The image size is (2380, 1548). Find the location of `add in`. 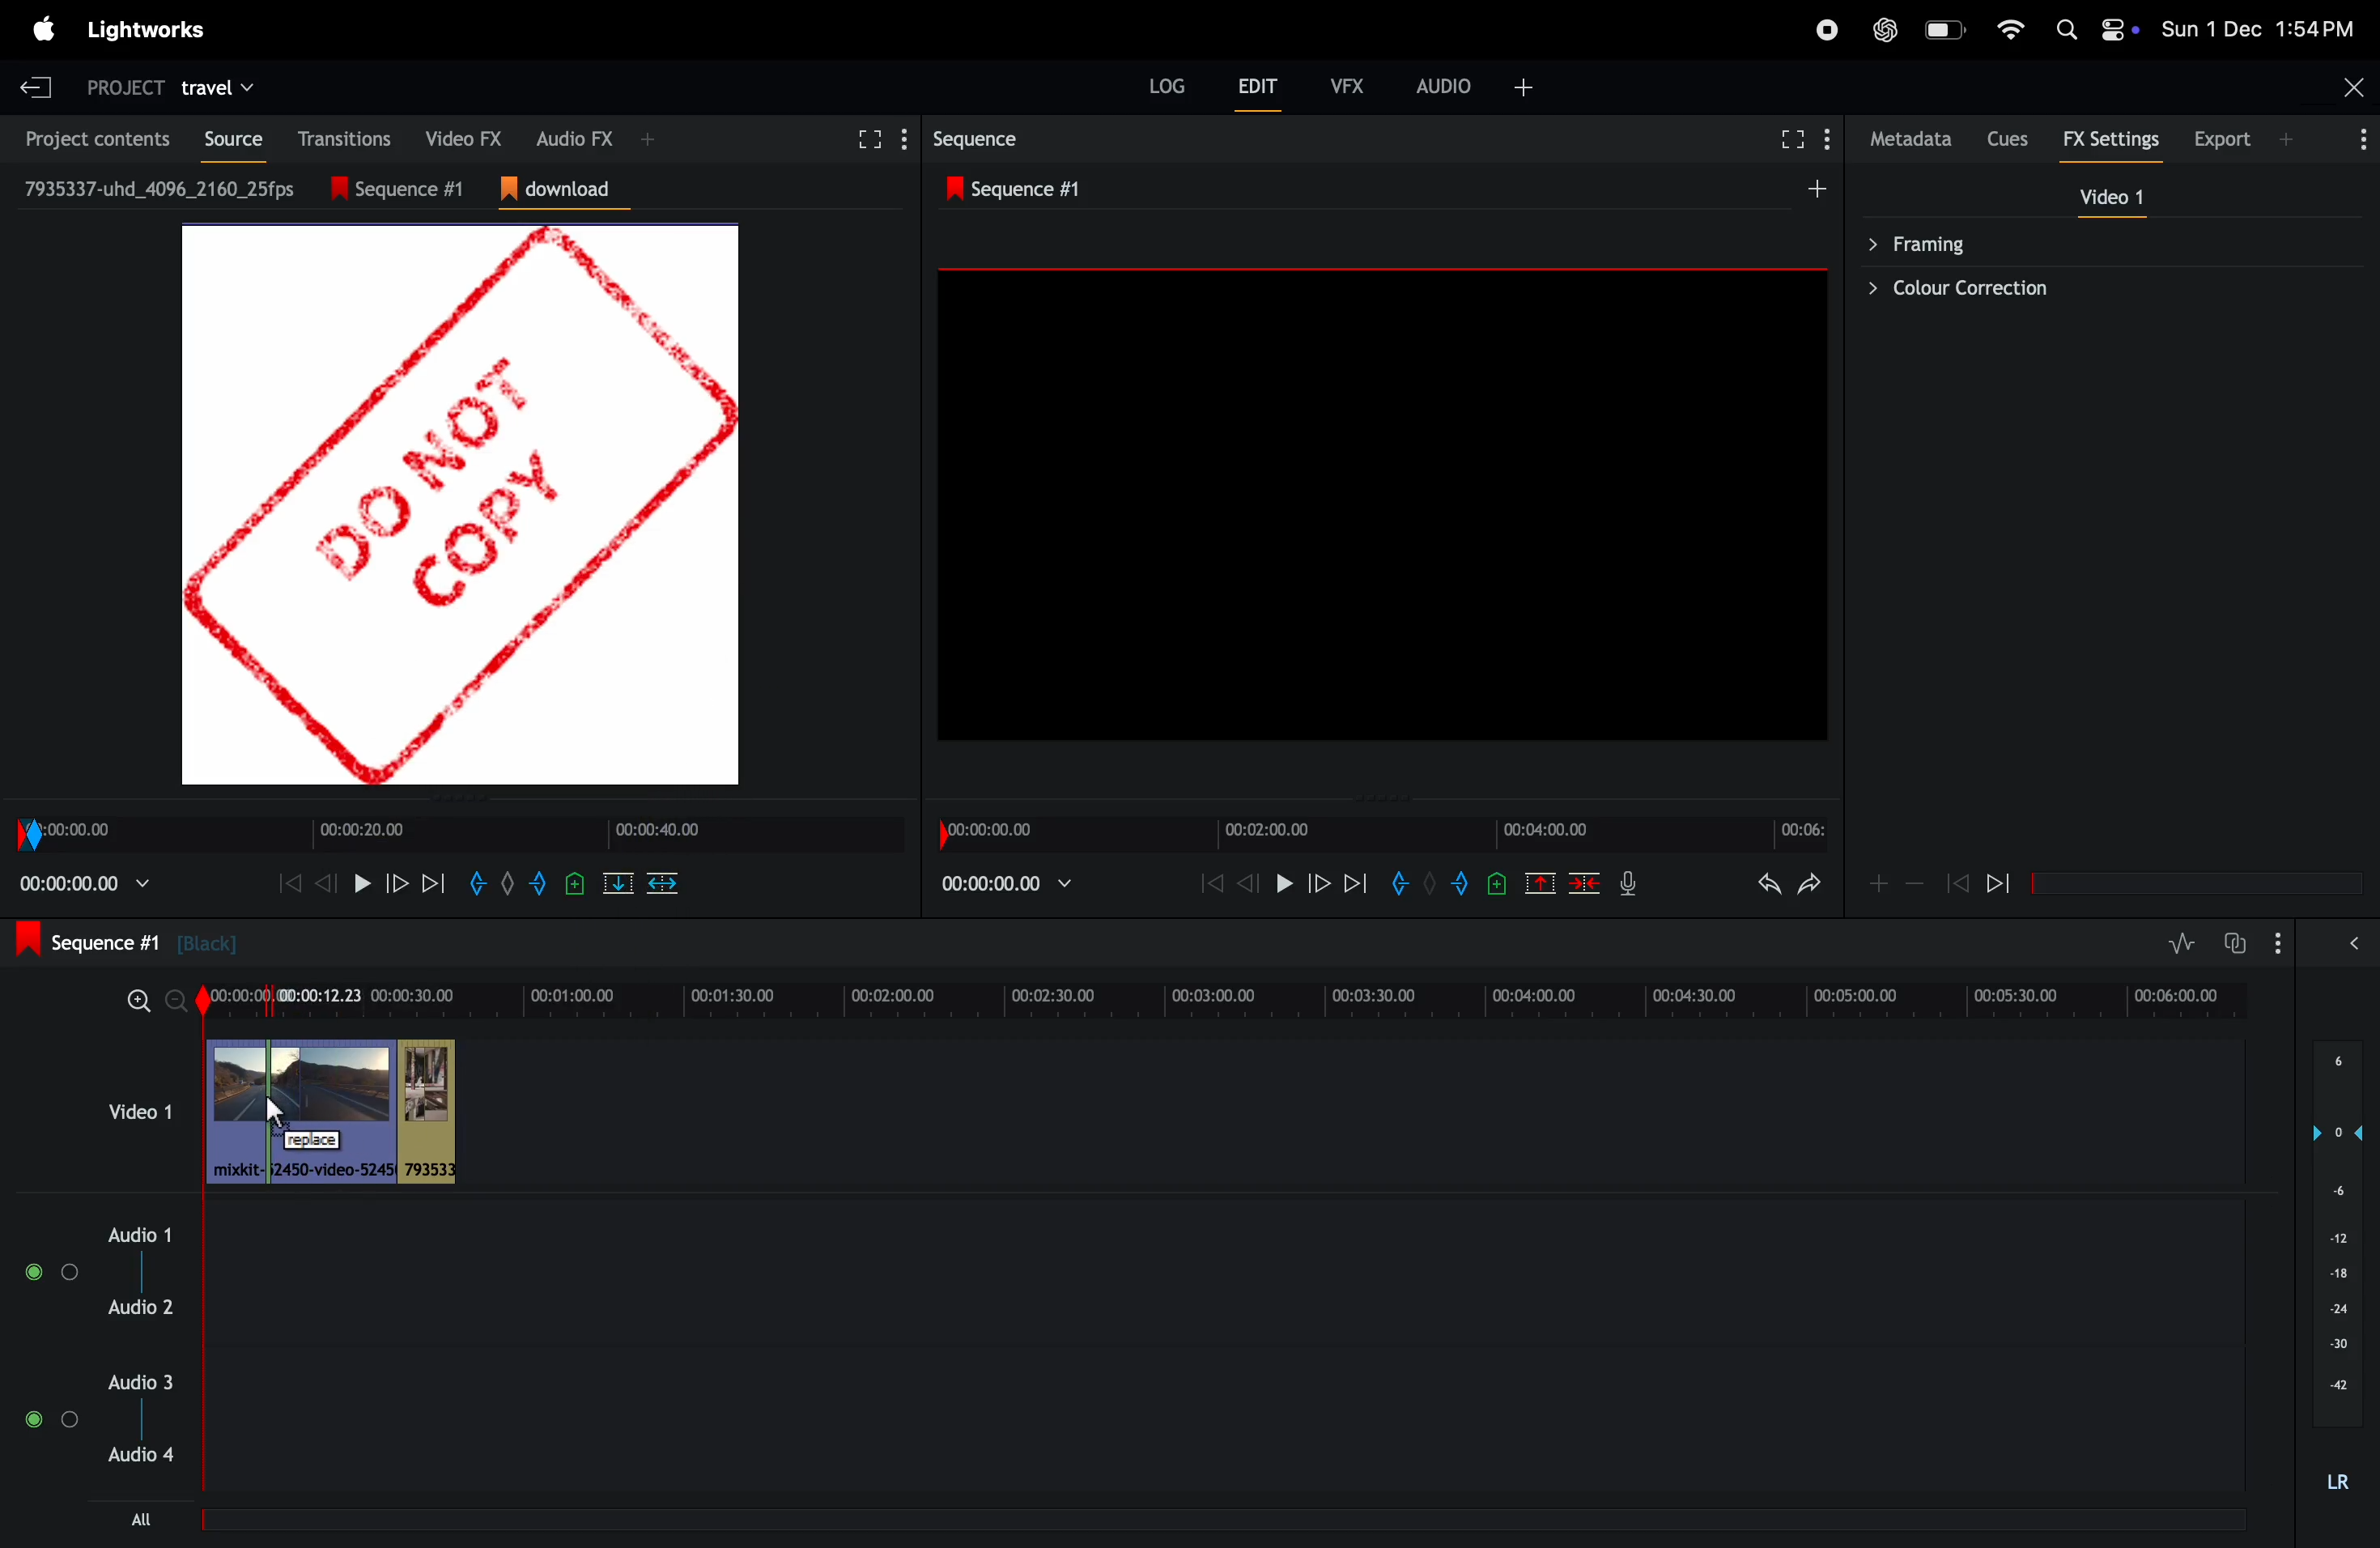

add in is located at coordinates (475, 883).